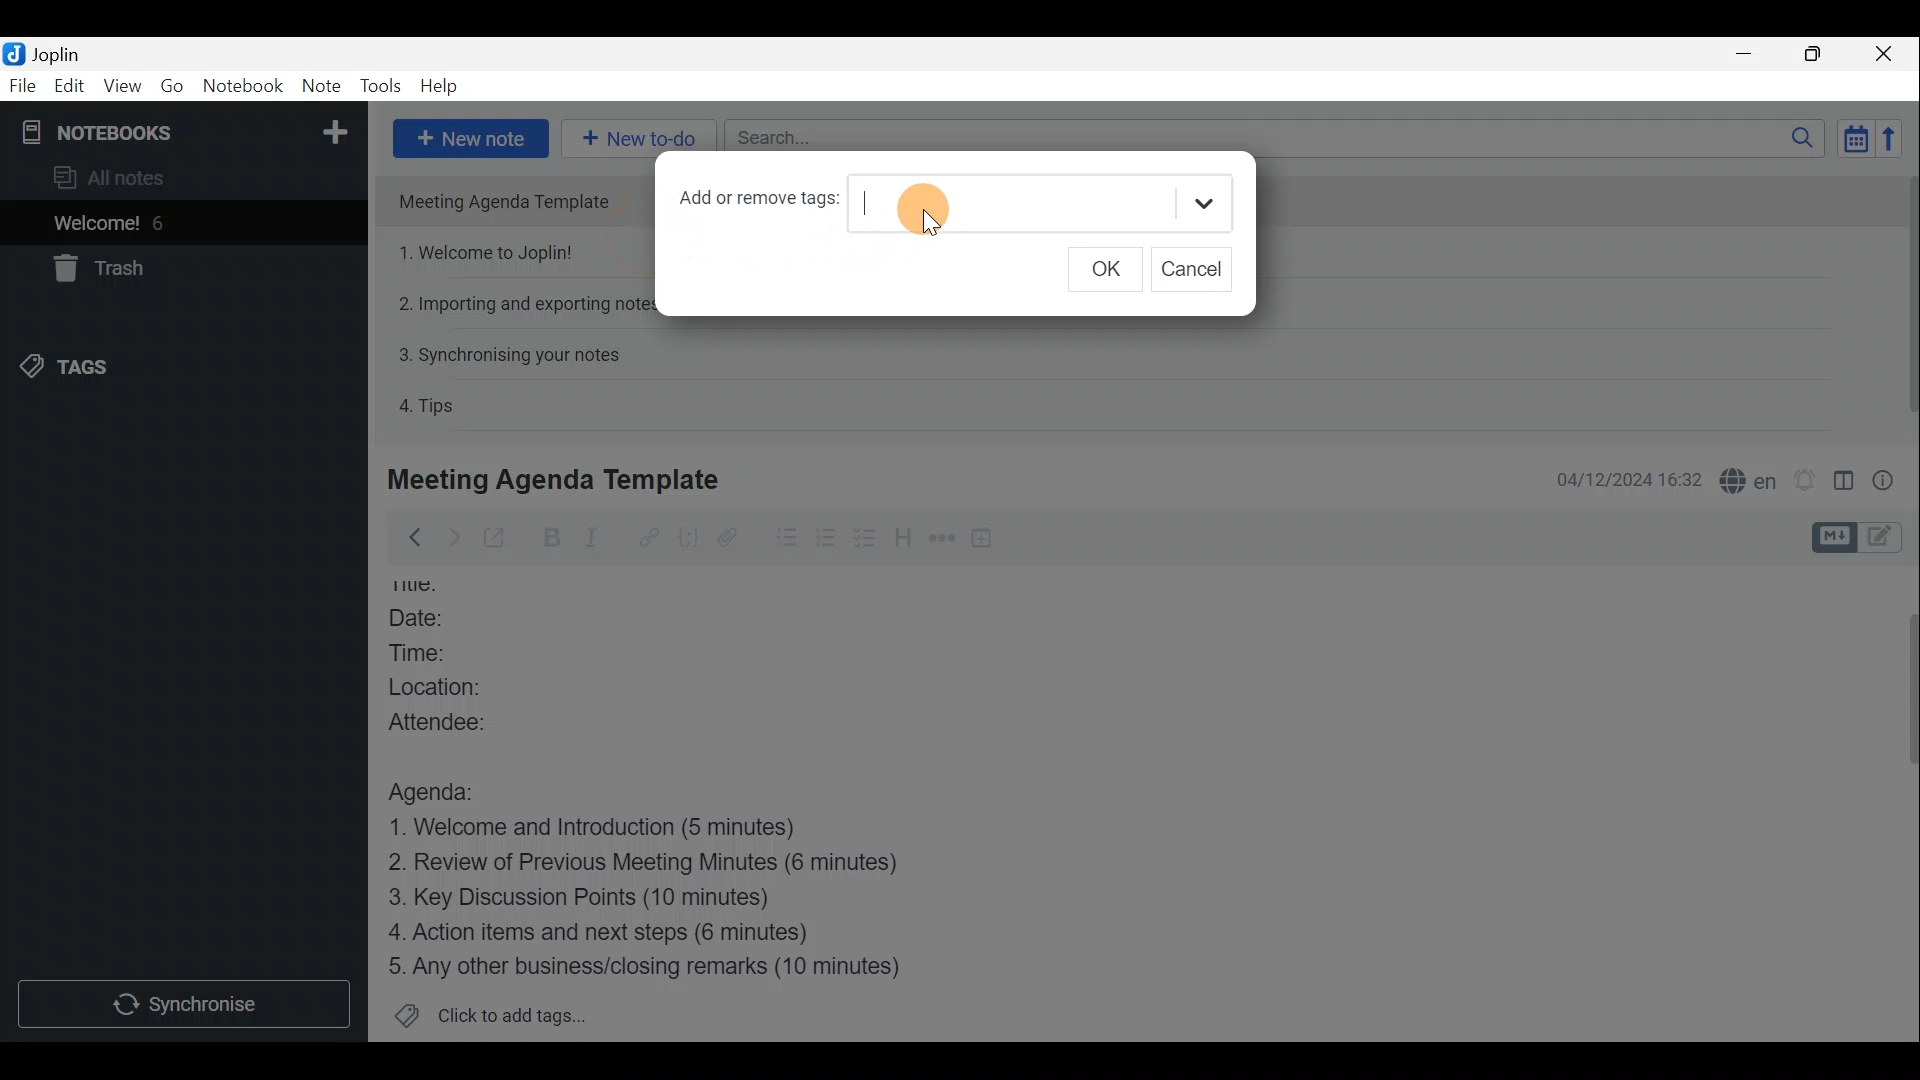  What do you see at coordinates (443, 86) in the screenshot?
I see `Help` at bounding box center [443, 86].